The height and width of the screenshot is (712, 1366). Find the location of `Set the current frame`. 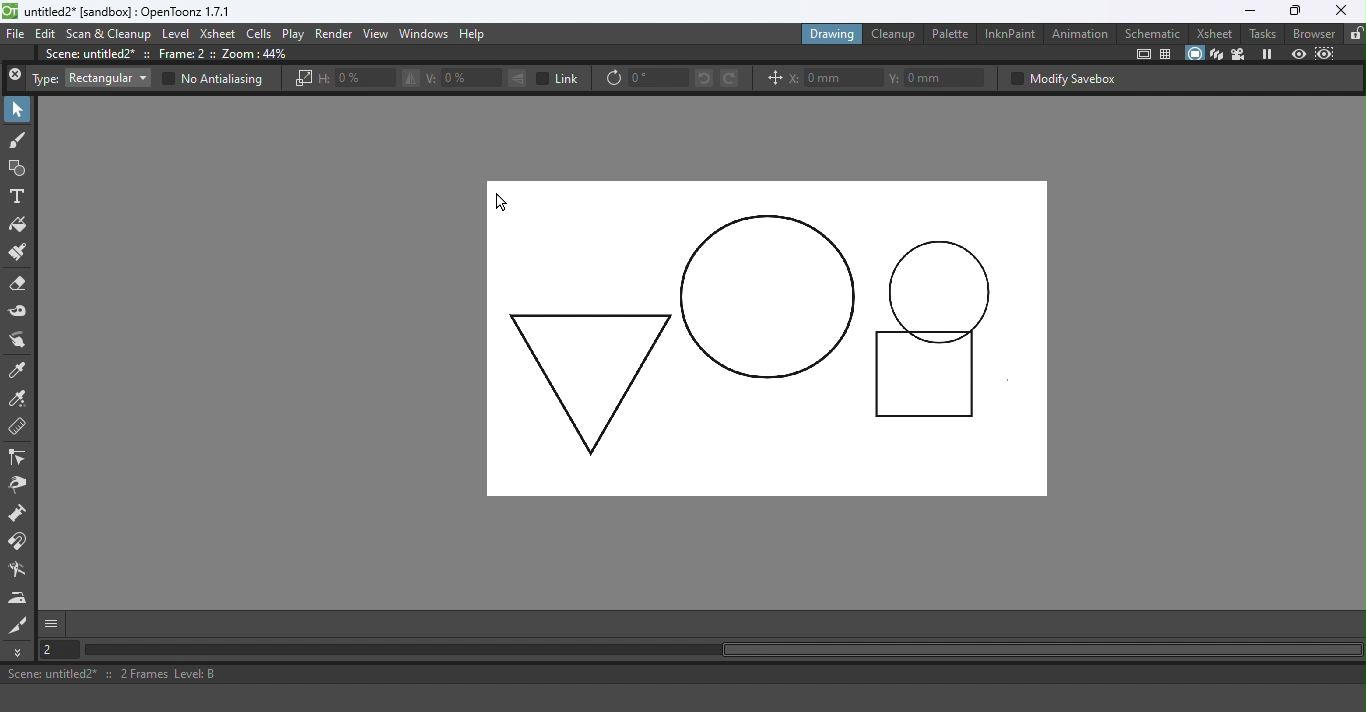

Set the current frame is located at coordinates (62, 651).